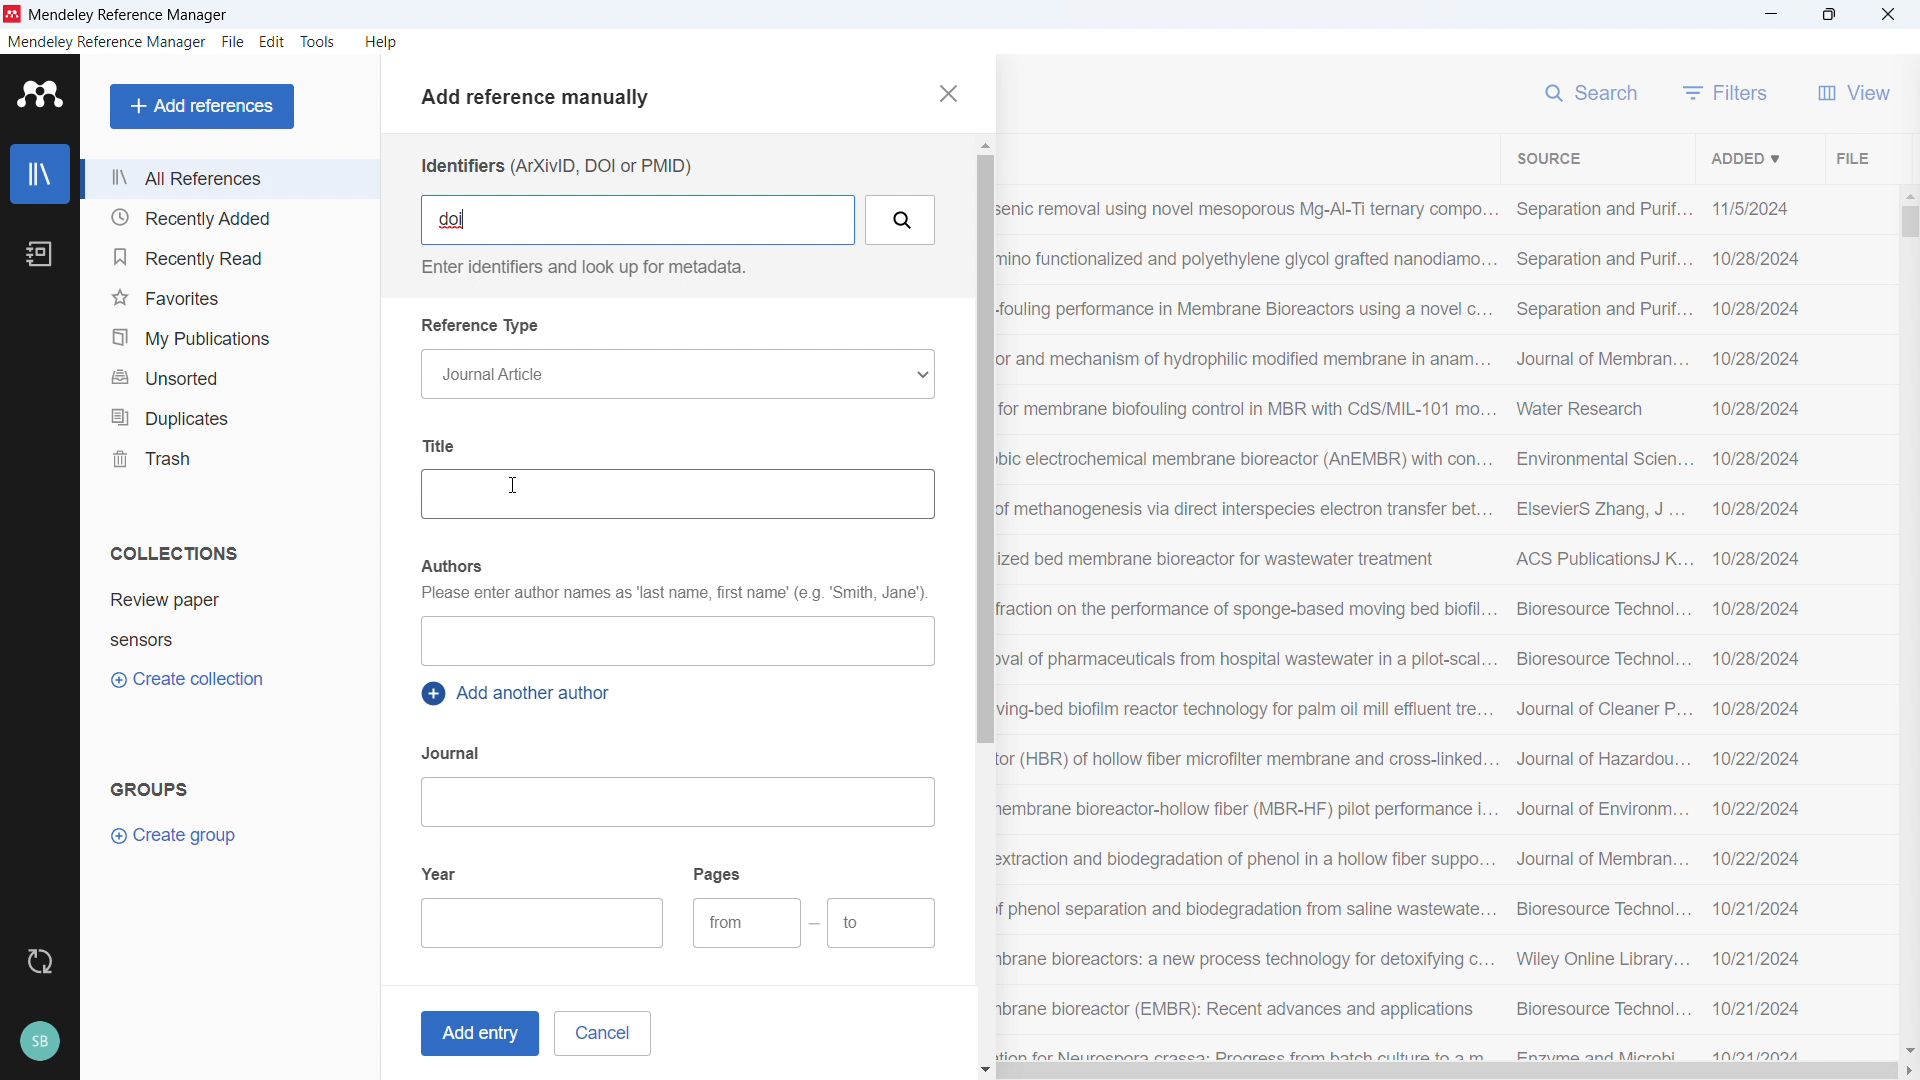 The height and width of the screenshot is (1080, 1920). What do you see at coordinates (982, 448) in the screenshot?
I see `Vertical scroll bar` at bounding box center [982, 448].